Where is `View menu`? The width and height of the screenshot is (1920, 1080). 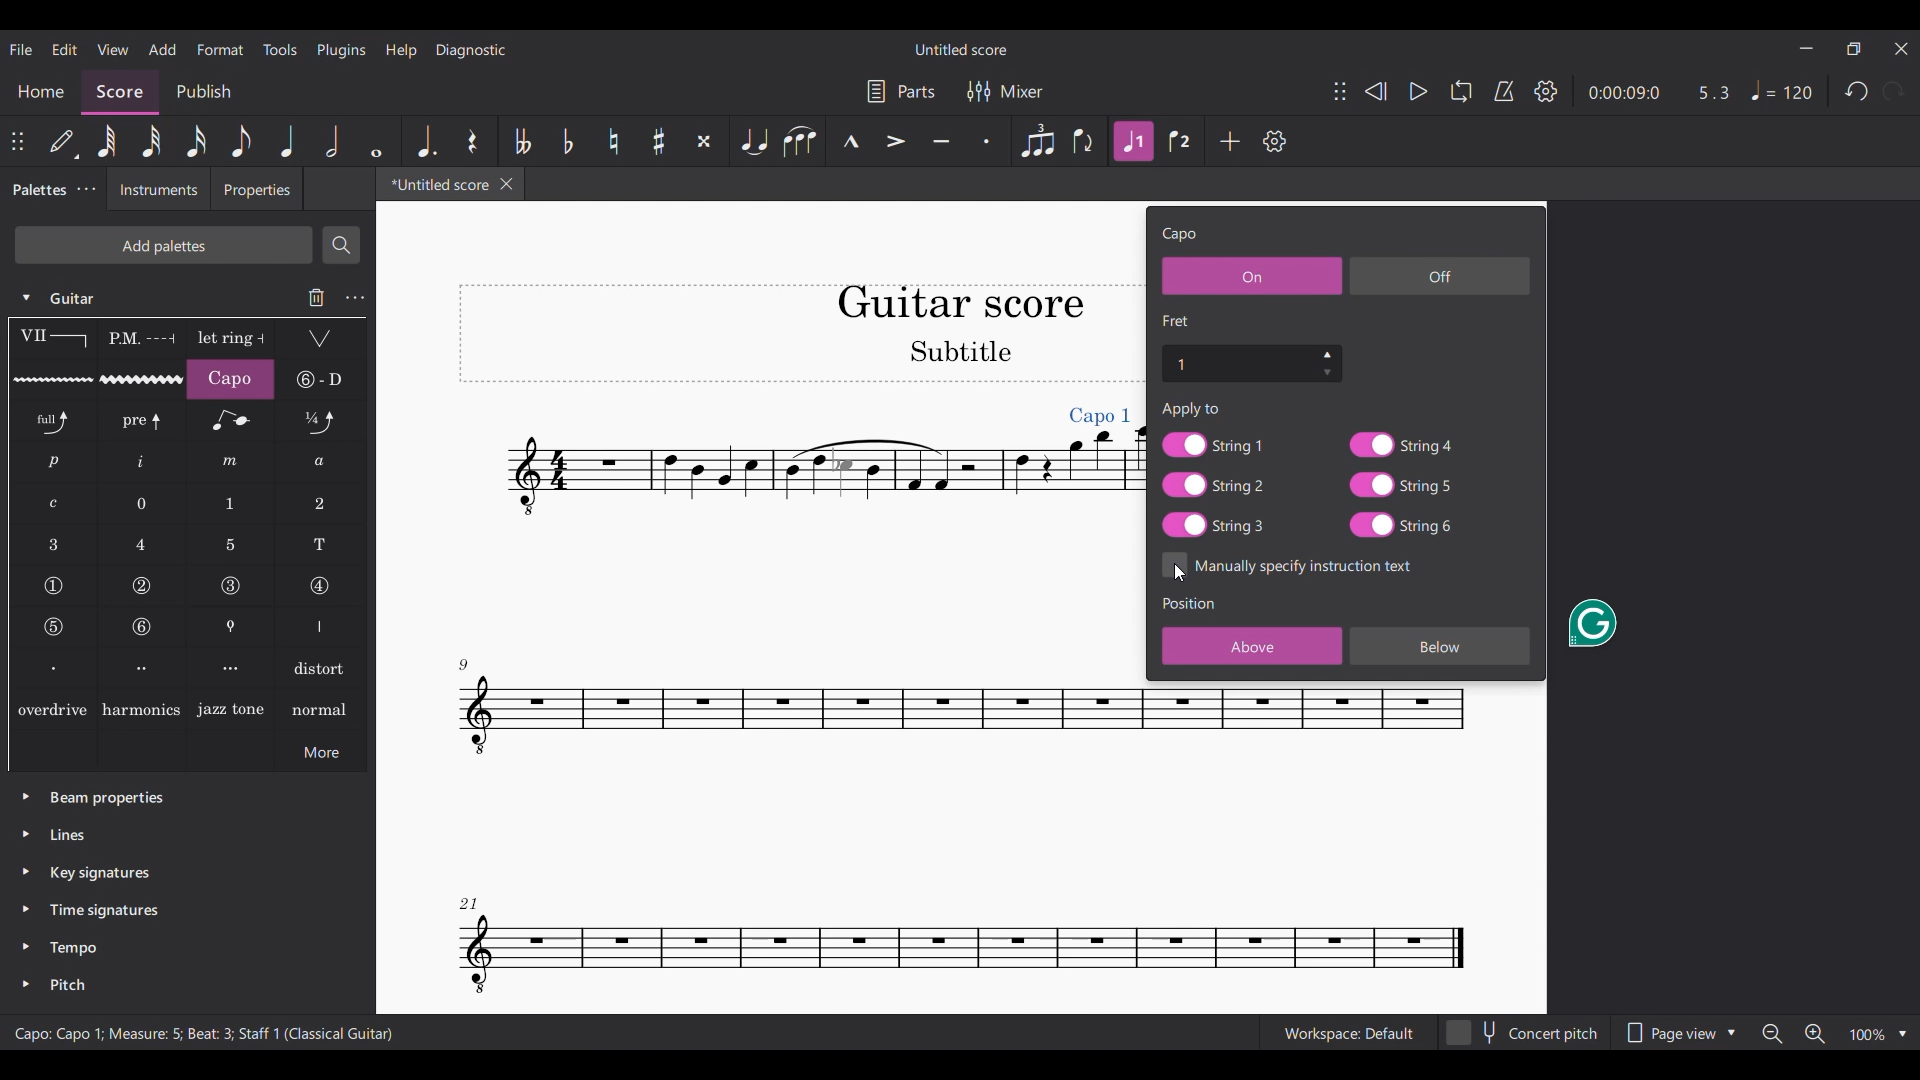
View menu is located at coordinates (113, 50).